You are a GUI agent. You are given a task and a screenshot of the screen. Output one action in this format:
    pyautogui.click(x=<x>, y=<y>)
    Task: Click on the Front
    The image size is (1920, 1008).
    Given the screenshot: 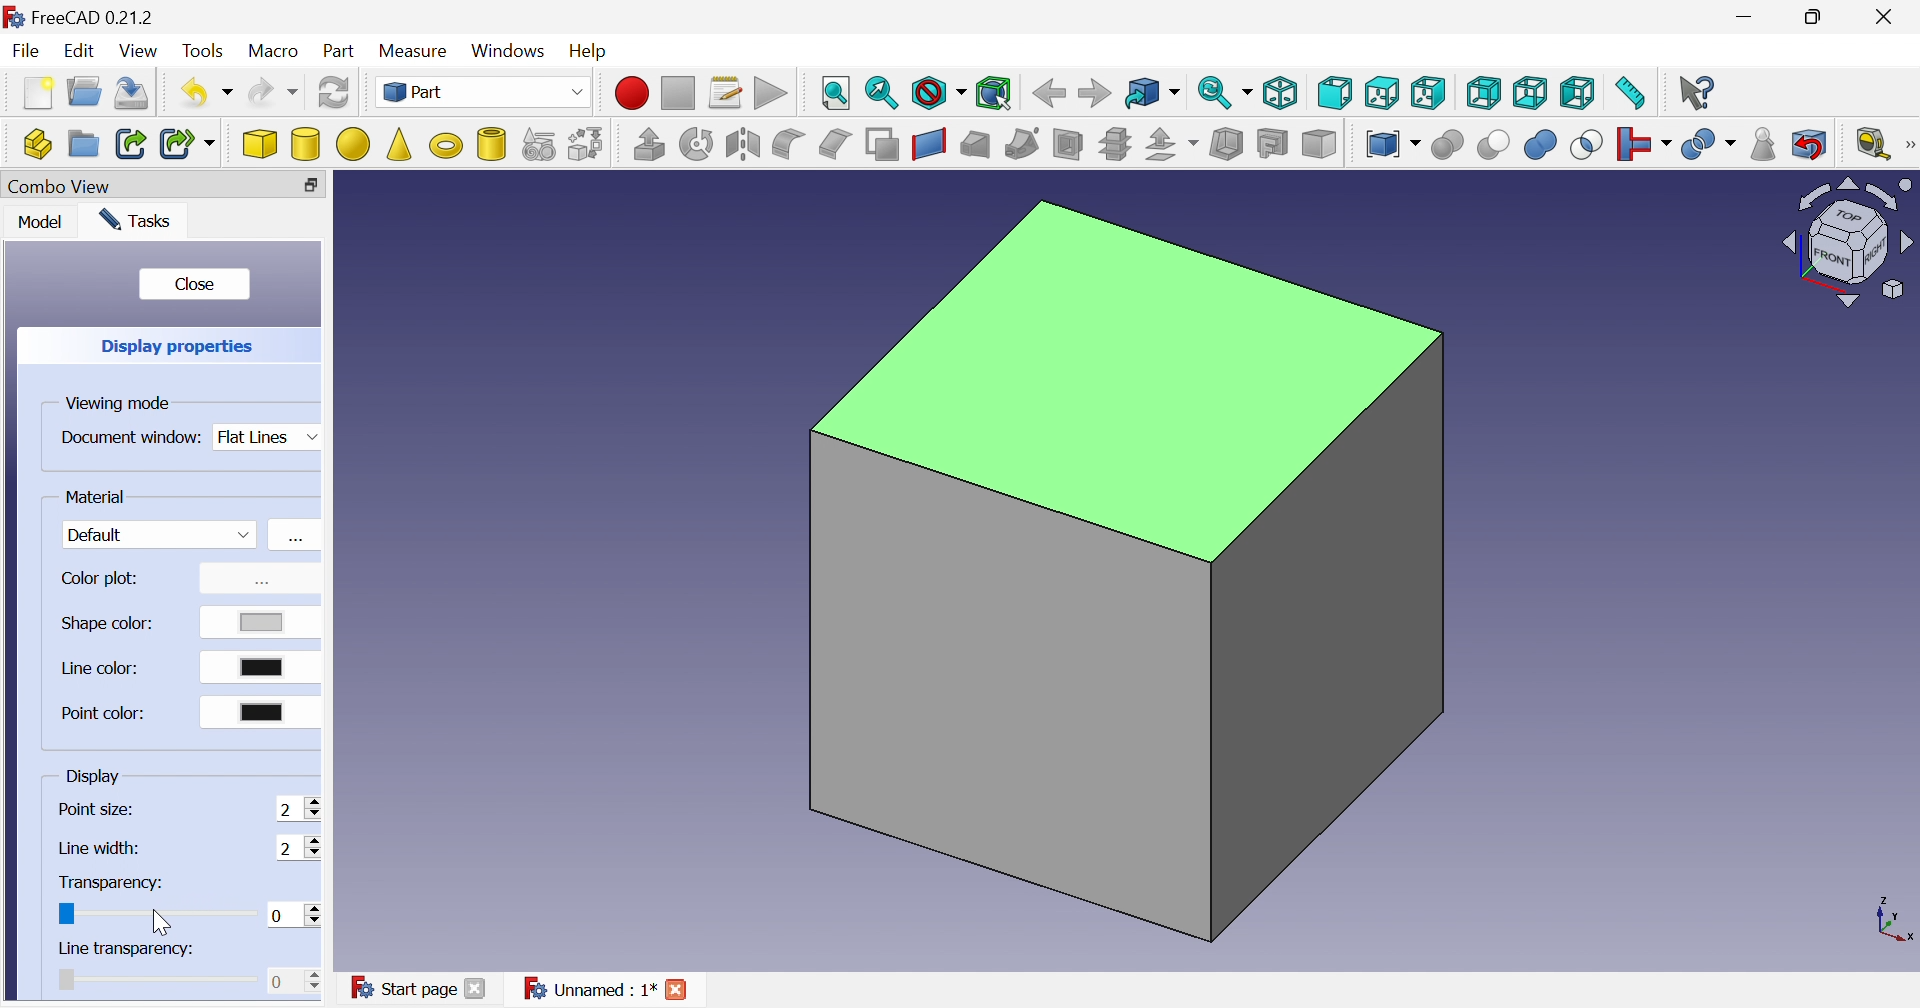 What is the action you would take?
    pyautogui.click(x=1335, y=95)
    